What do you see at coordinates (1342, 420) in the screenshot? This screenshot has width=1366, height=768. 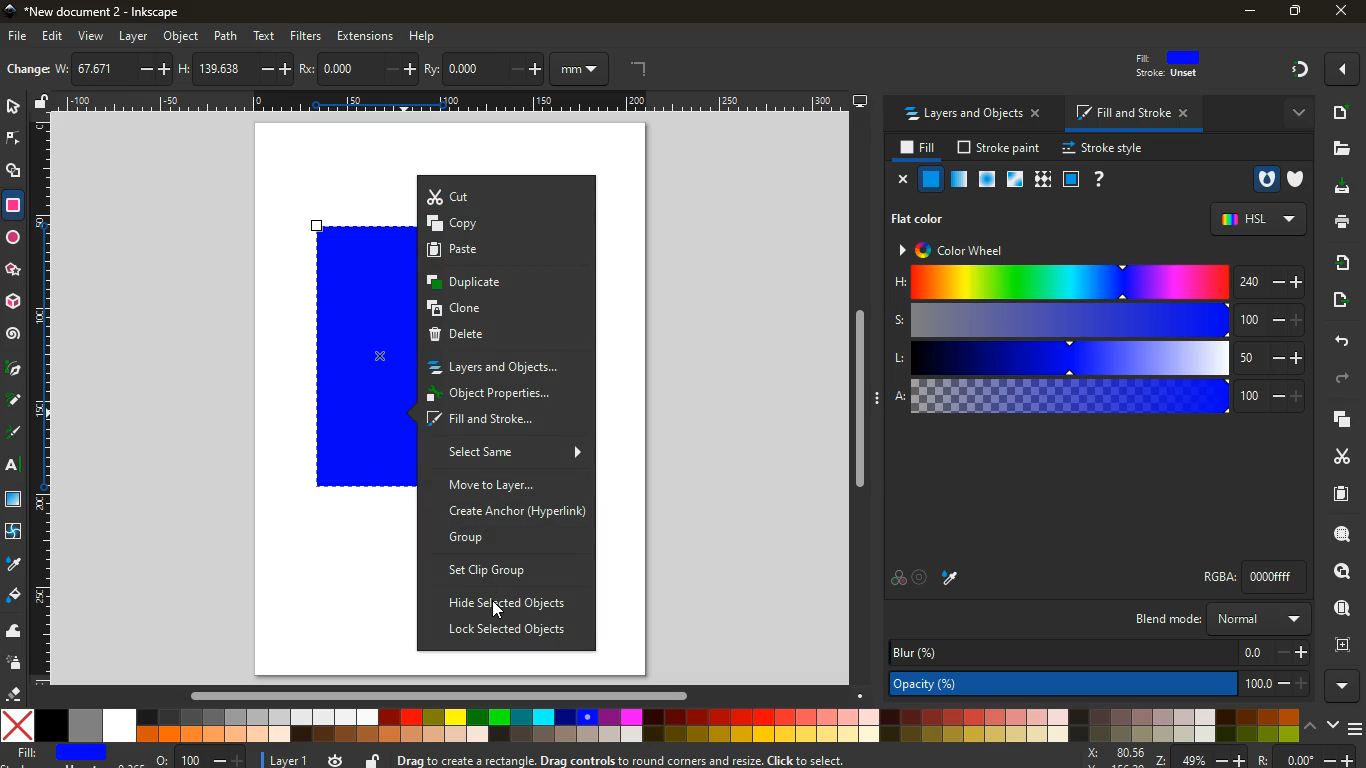 I see `layers` at bounding box center [1342, 420].